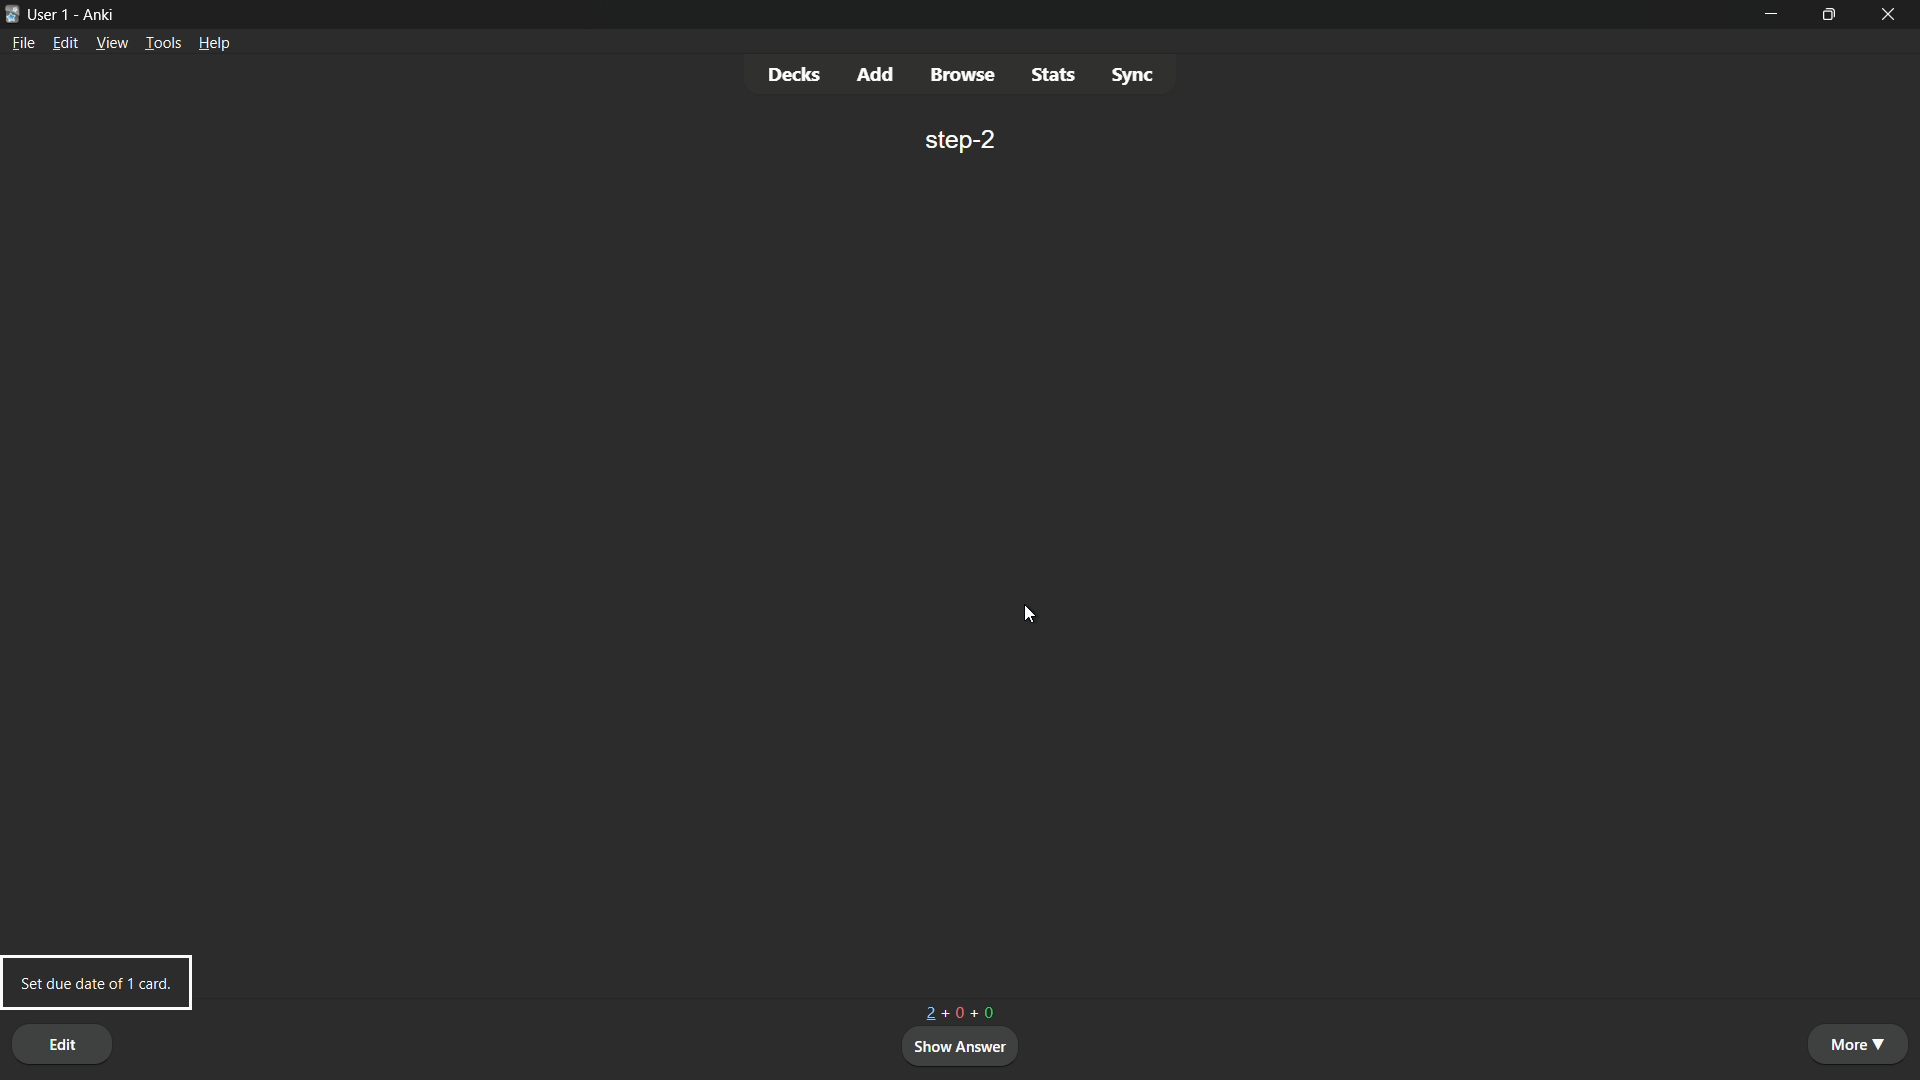 The width and height of the screenshot is (1920, 1080). What do you see at coordinates (1133, 73) in the screenshot?
I see `sync` at bounding box center [1133, 73].